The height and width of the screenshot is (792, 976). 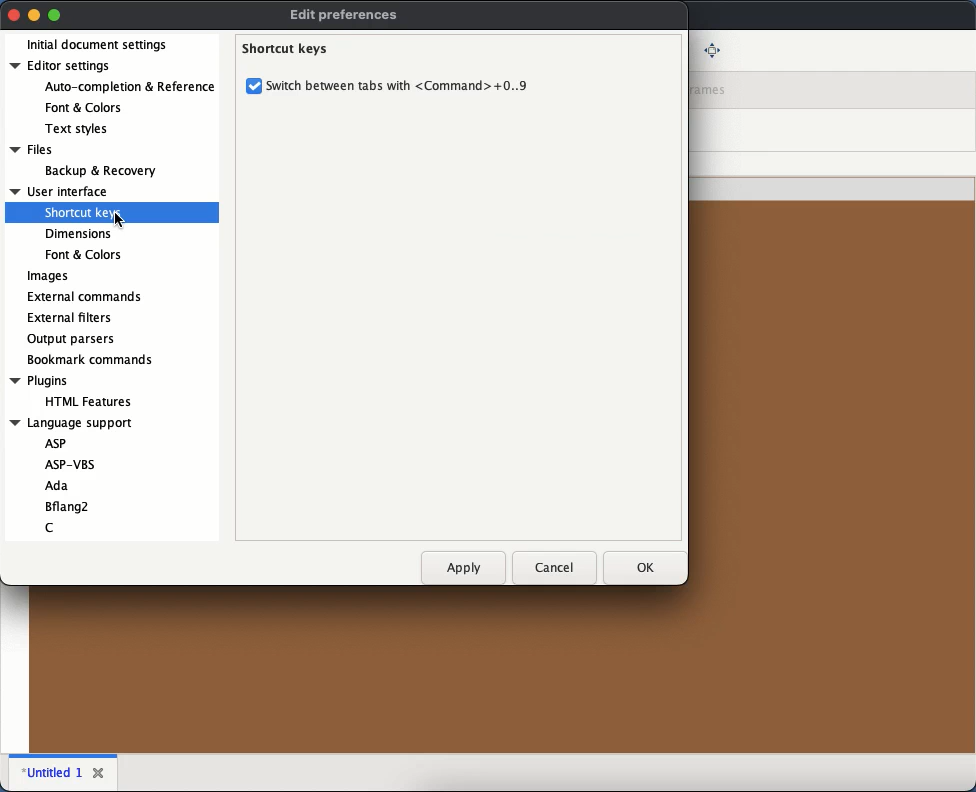 I want to click on Auto-completion & Reference, so click(x=128, y=89).